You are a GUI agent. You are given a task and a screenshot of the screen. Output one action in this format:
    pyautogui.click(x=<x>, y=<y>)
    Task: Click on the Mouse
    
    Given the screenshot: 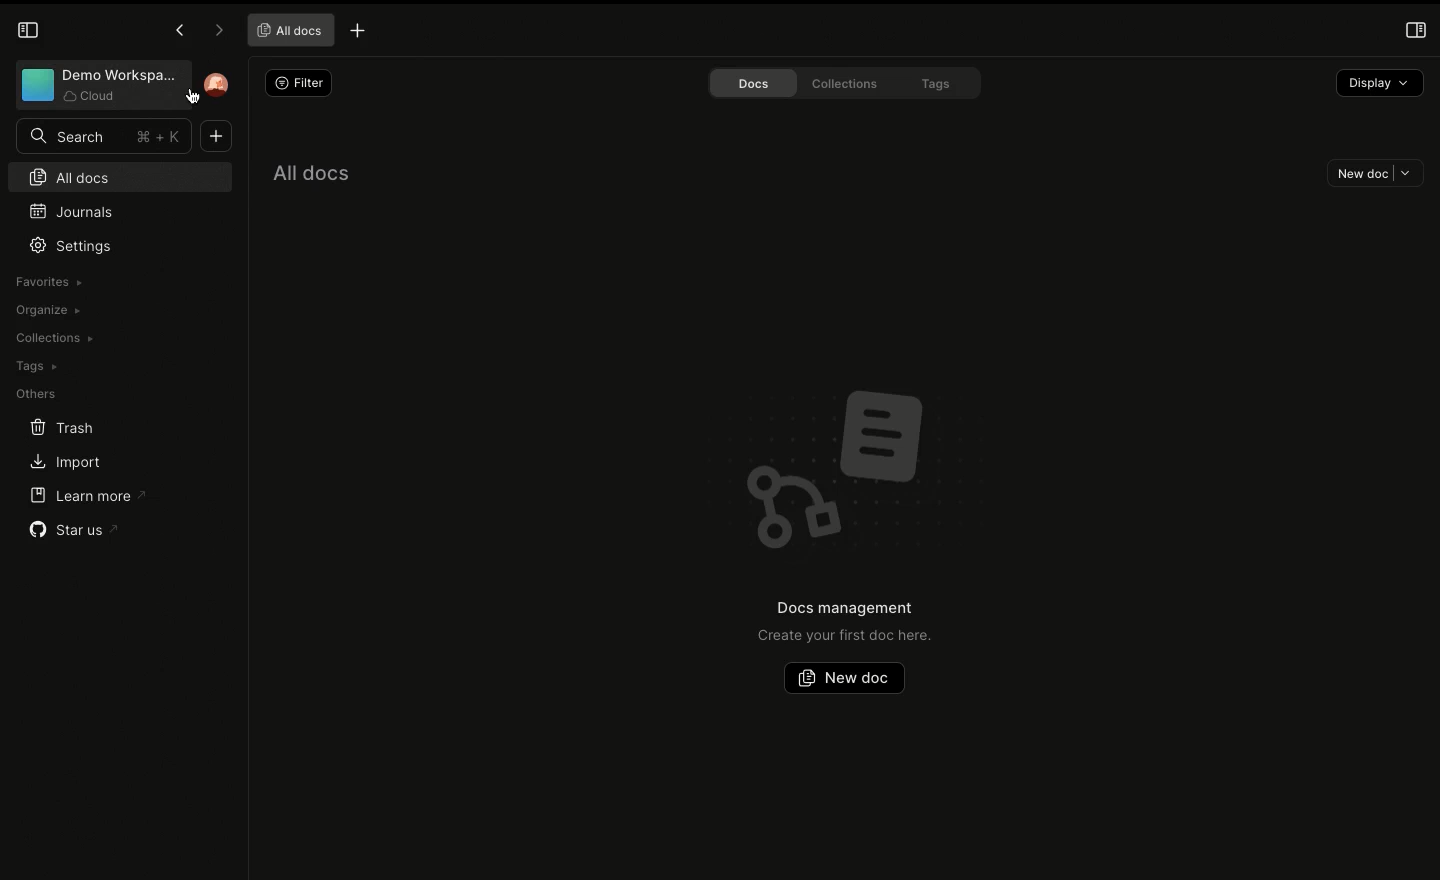 What is the action you would take?
    pyautogui.click(x=197, y=101)
    